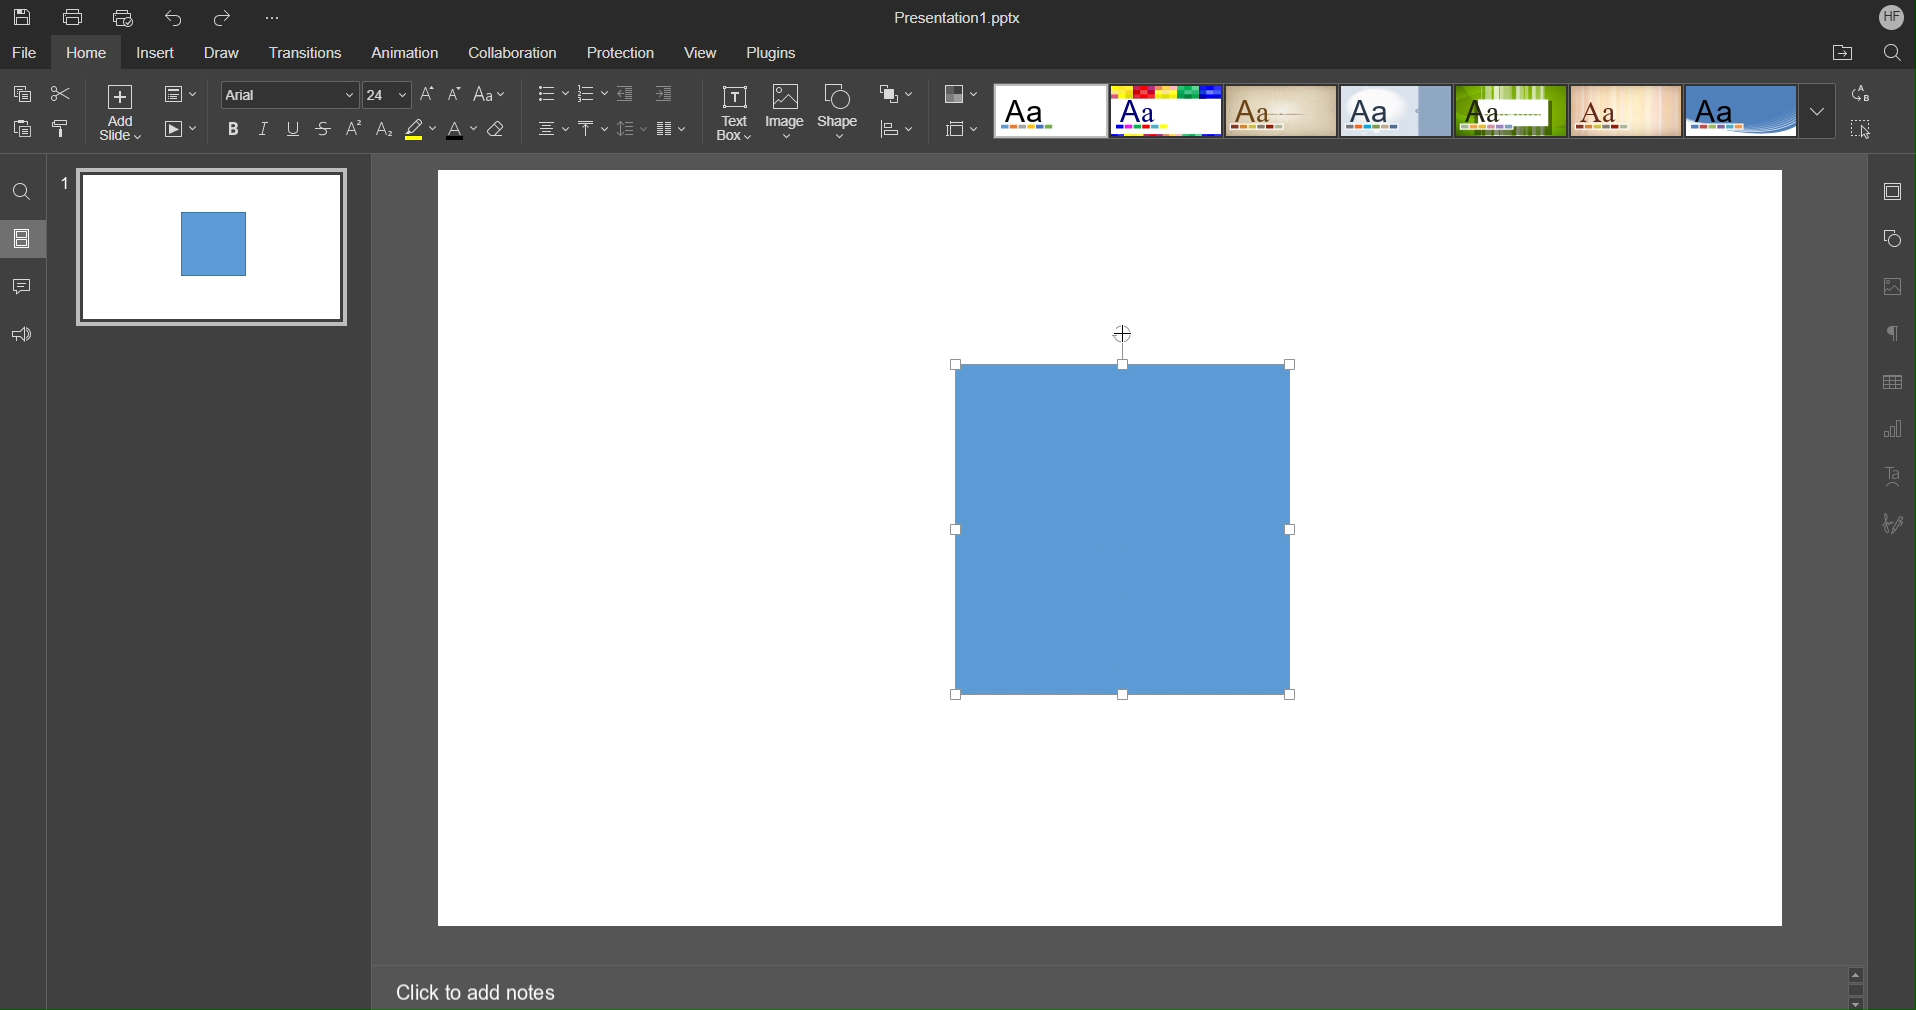  Describe the element at coordinates (74, 15) in the screenshot. I see `Print` at that location.